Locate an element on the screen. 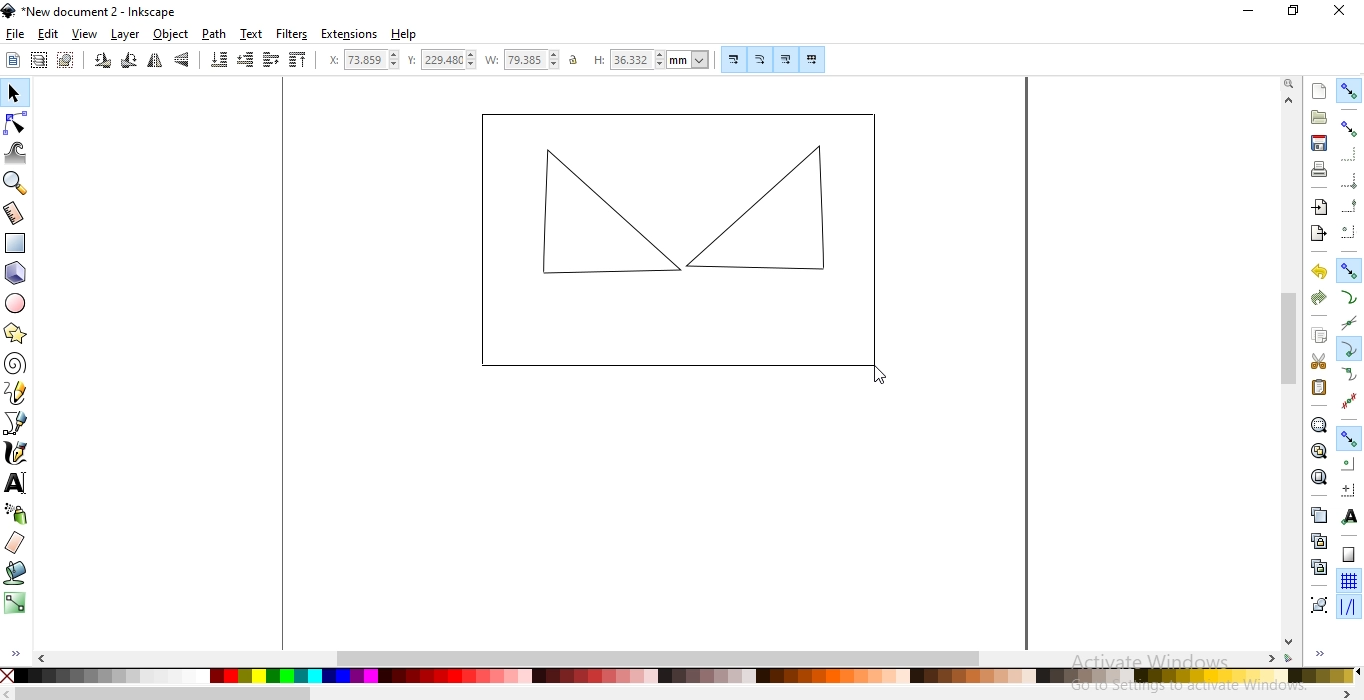  layer is located at coordinates (126, 34).